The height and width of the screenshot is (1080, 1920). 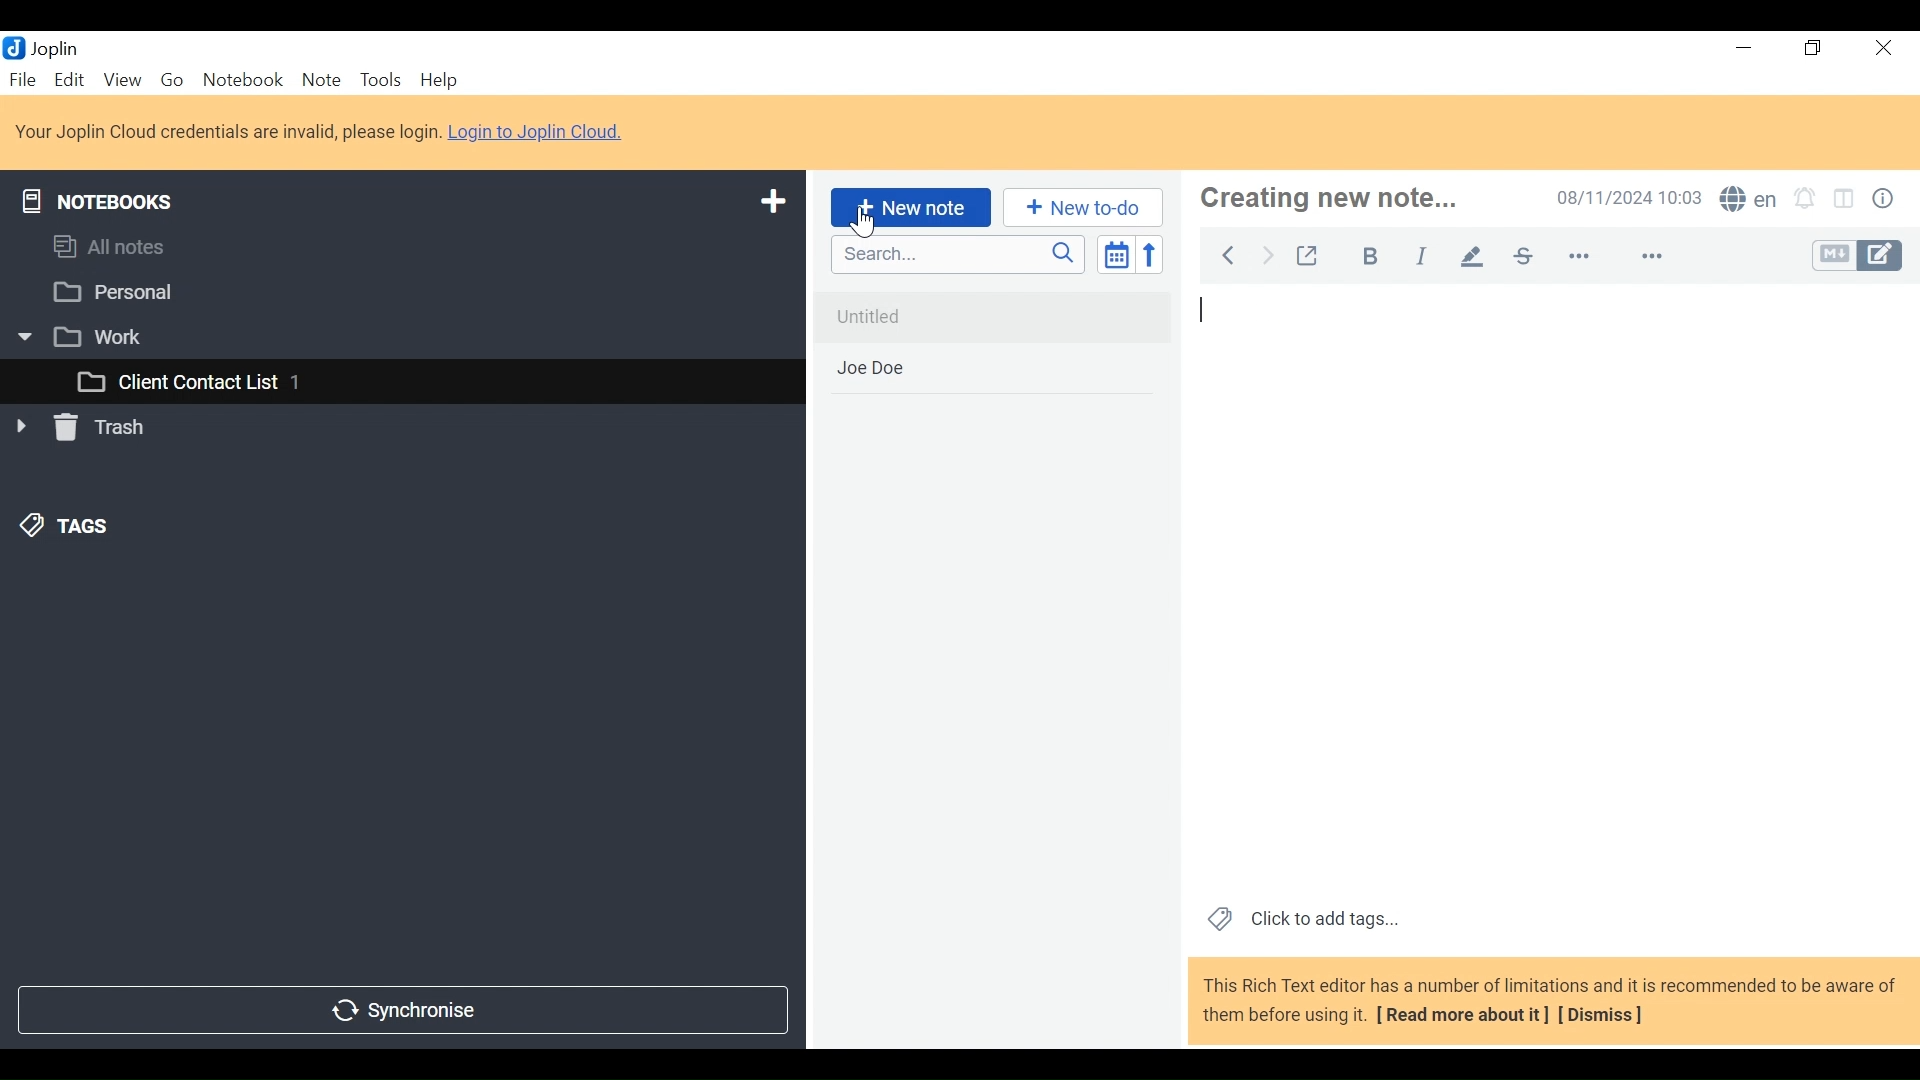 I want to click on Back, so click(x=1232, y=254).